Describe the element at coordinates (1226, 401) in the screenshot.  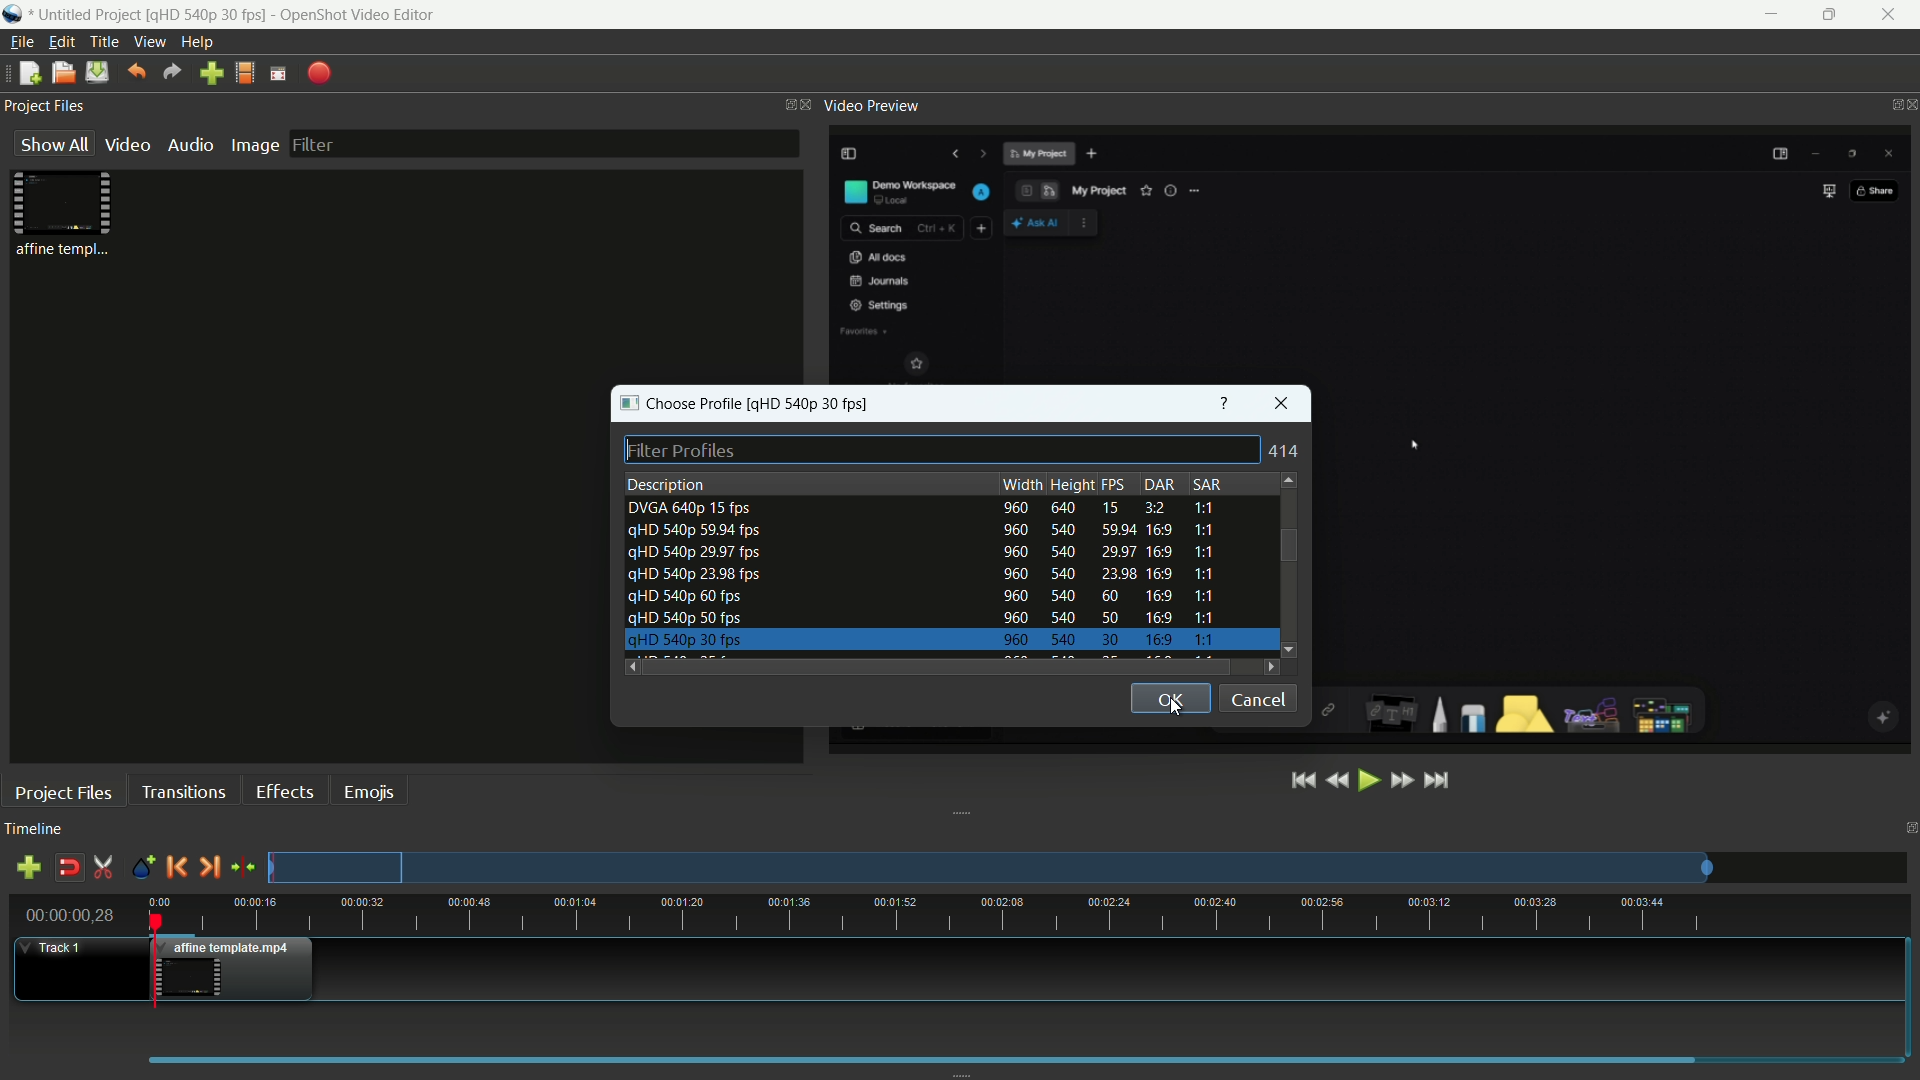
I see `get help` at that location.